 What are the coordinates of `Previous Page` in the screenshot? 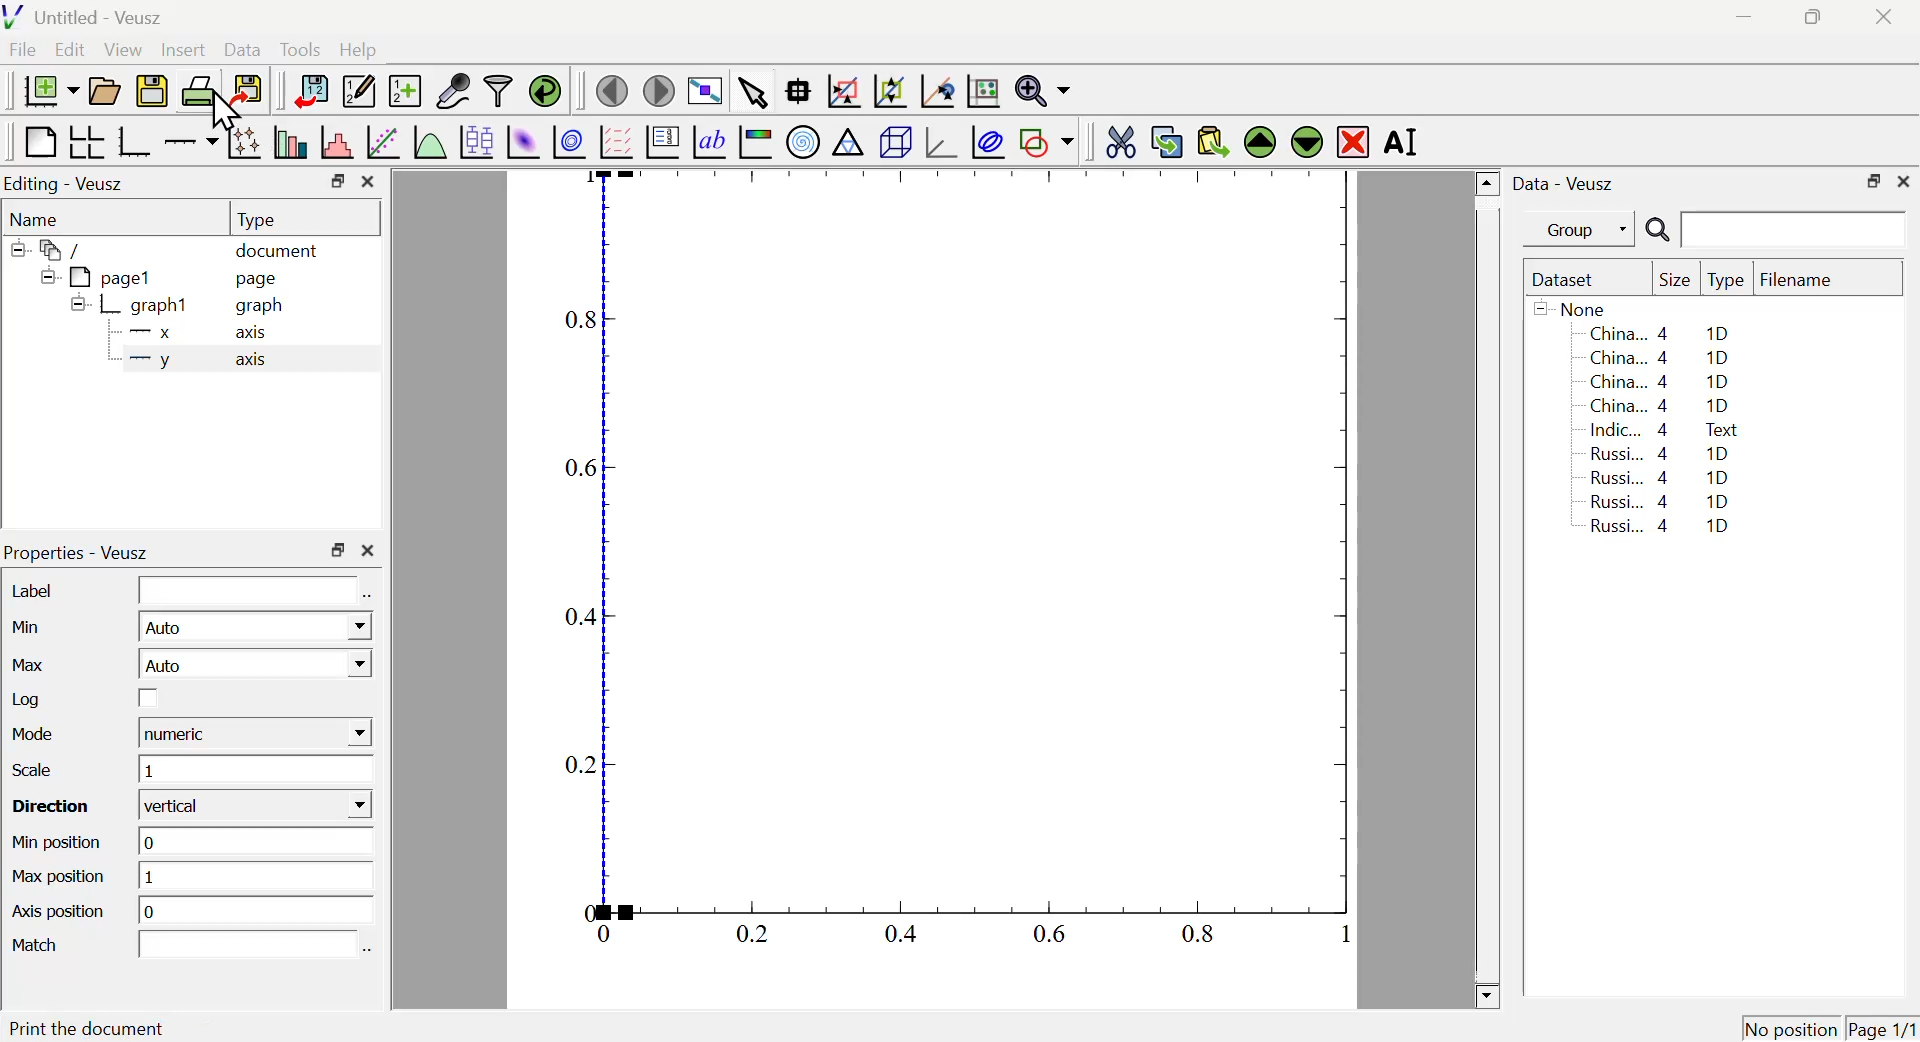 It's located at (613, 92).